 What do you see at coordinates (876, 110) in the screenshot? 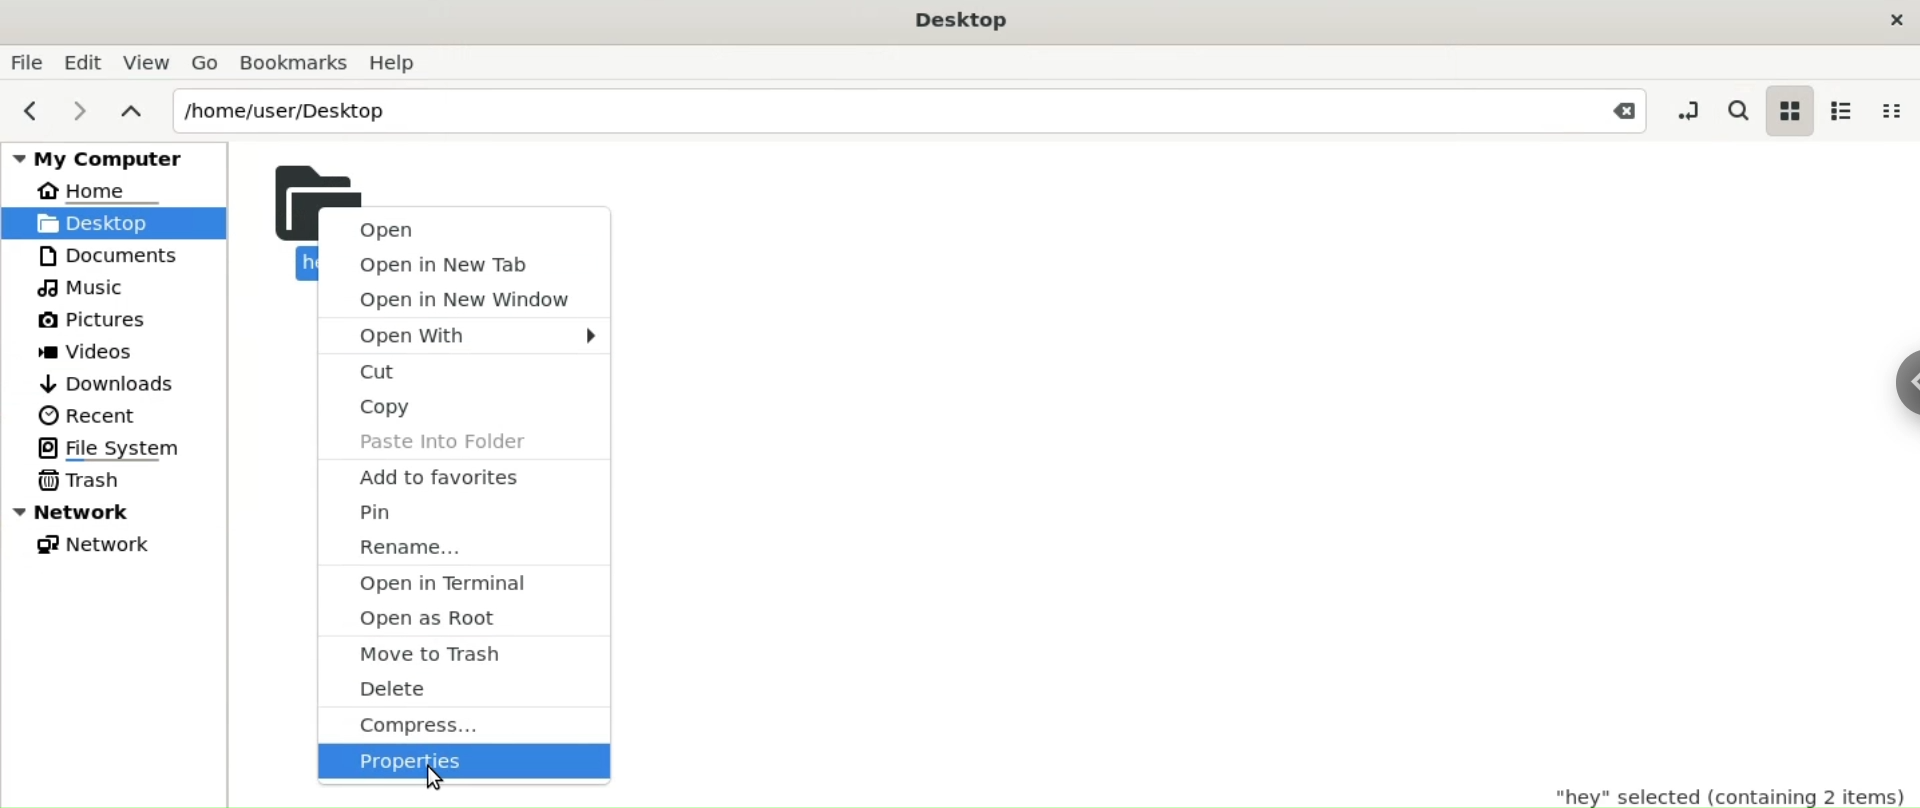
I see `/home/user/Desktop` at bounding box center [876, 110].